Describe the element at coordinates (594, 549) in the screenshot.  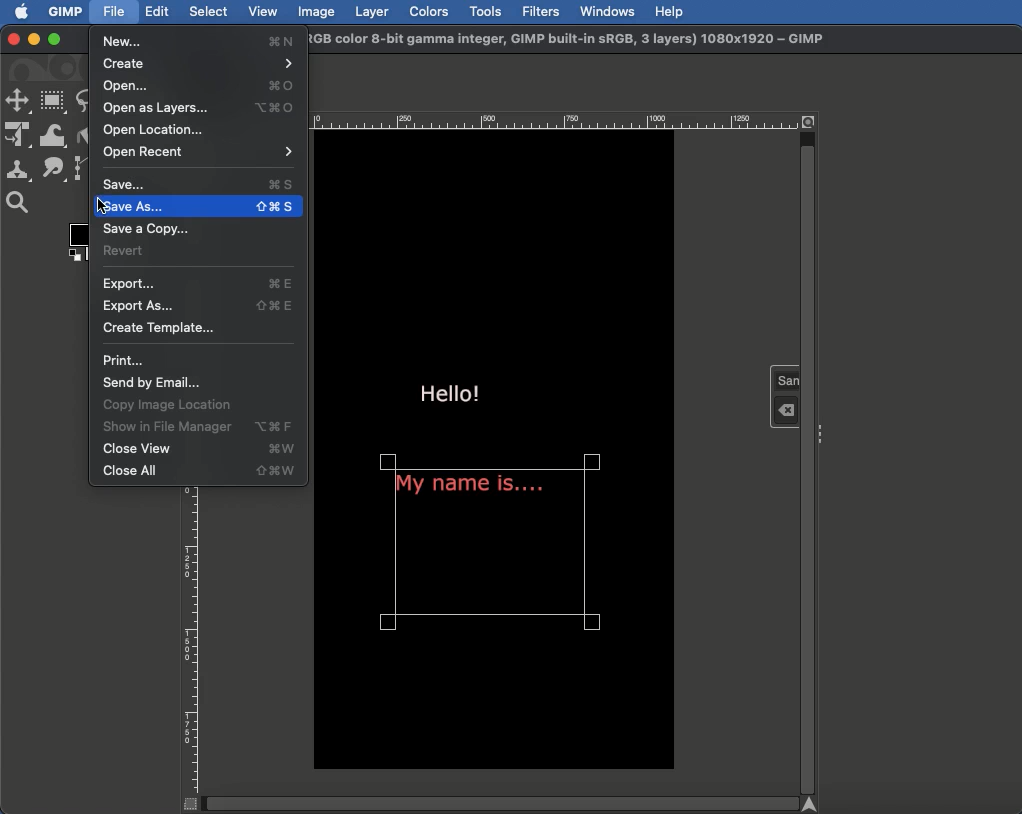
I see `text selecter` at that location.